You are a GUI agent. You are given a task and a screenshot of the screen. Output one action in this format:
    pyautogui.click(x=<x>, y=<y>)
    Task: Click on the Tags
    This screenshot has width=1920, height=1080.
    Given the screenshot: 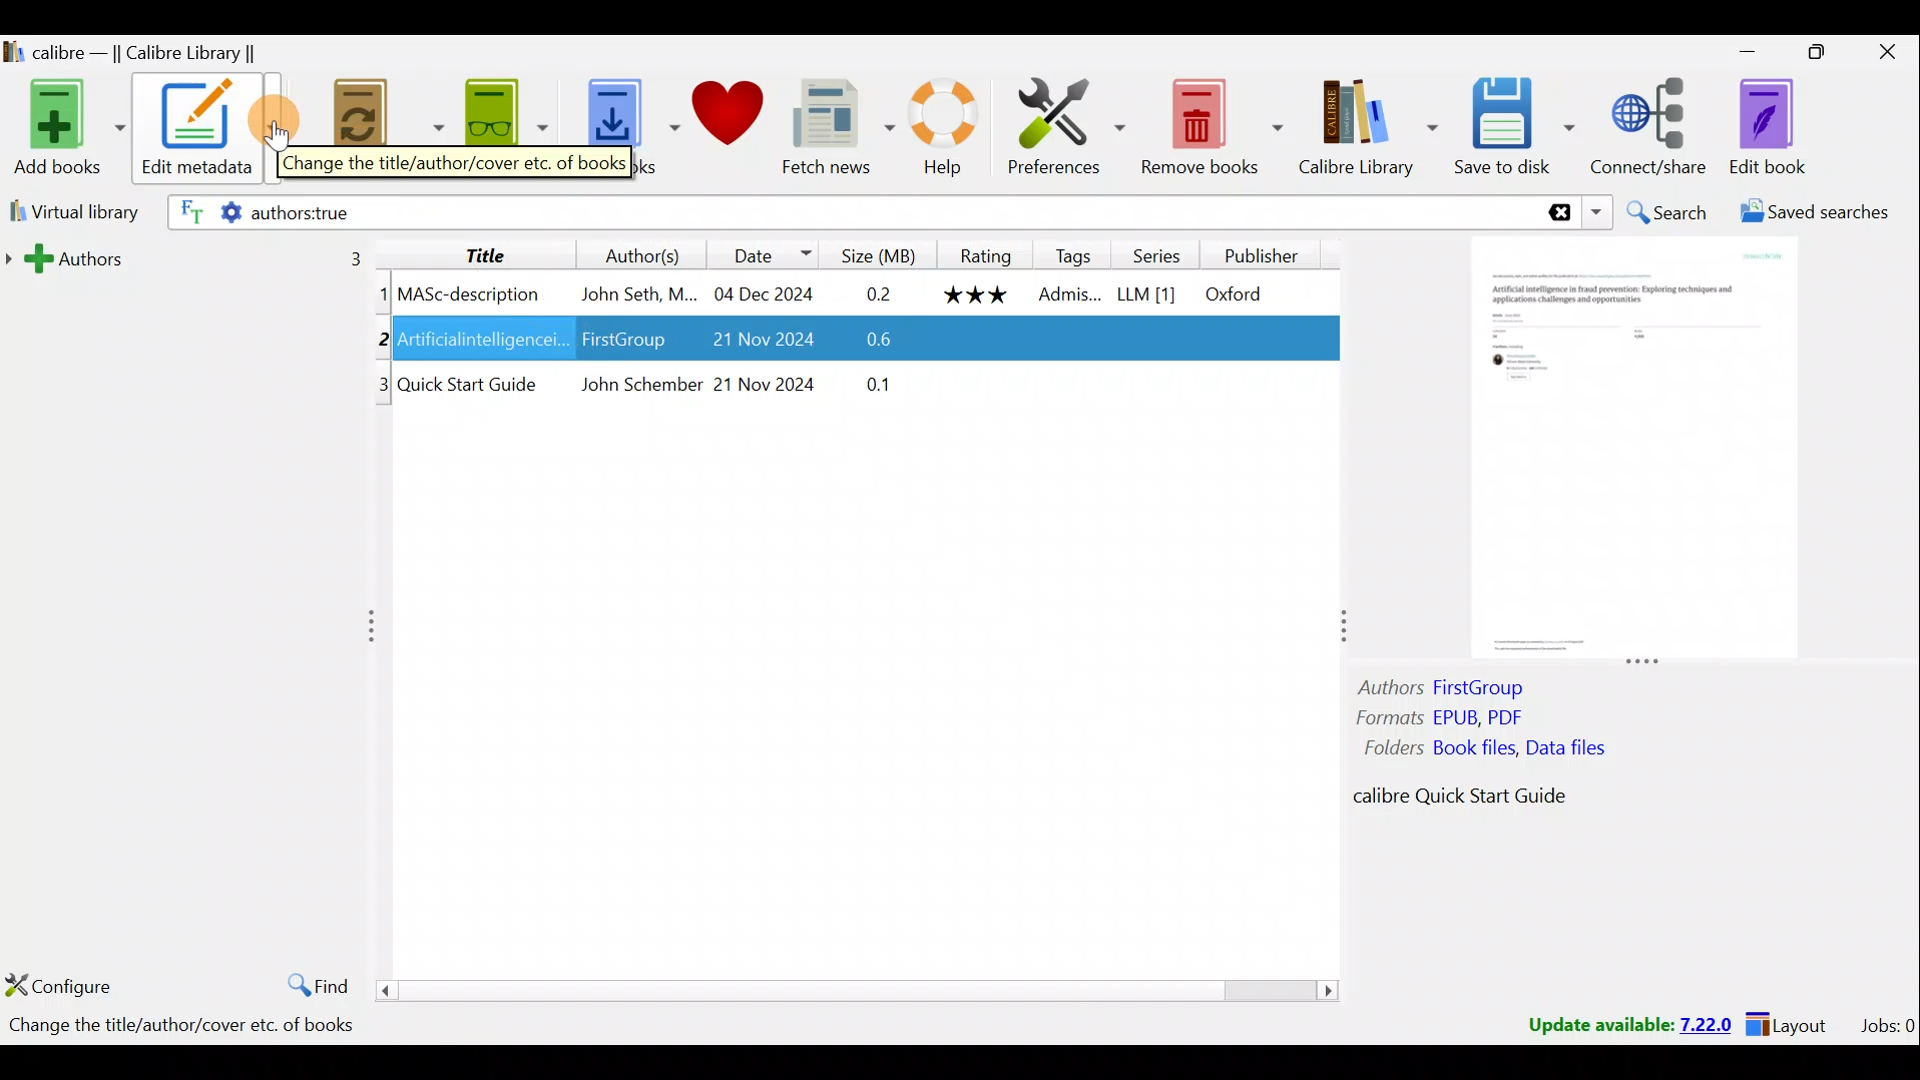 What is the action you would take?
    pyautogui.click(x=1074, y=253)
    